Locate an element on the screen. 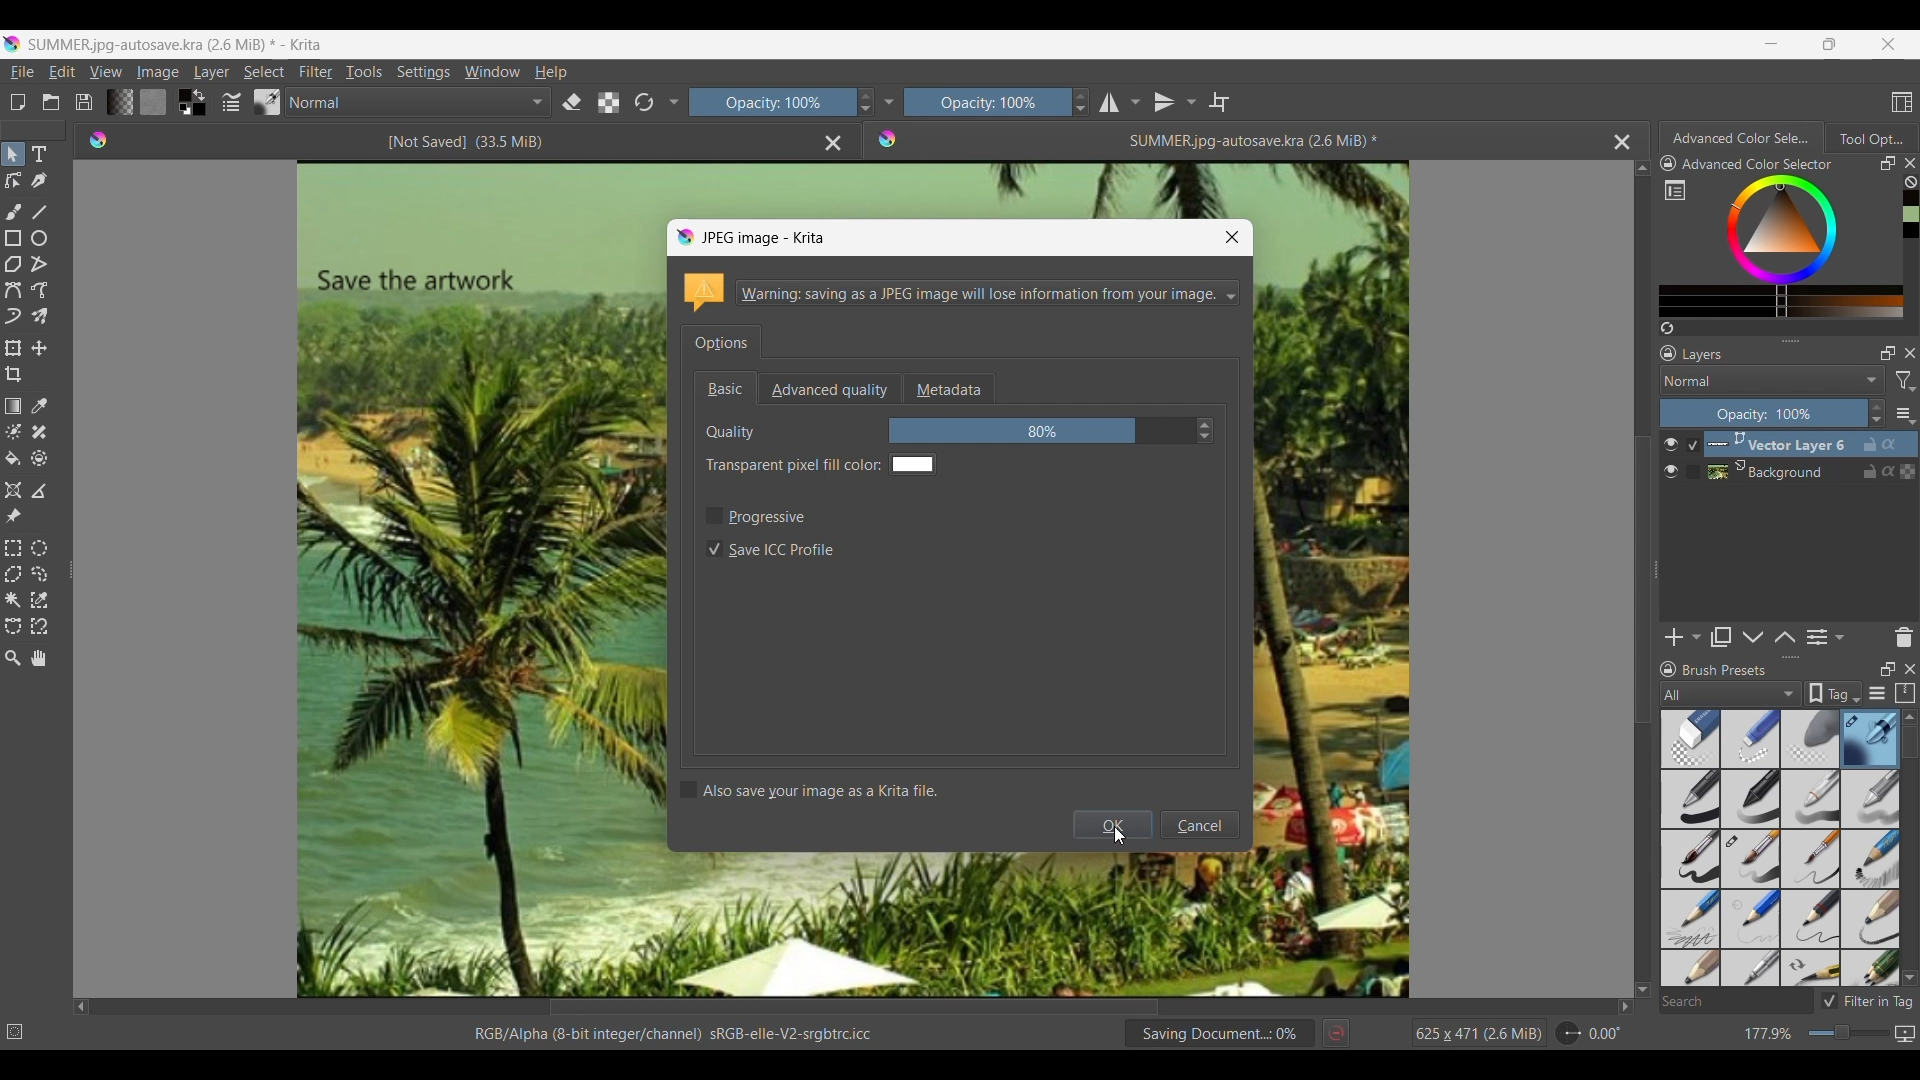 The height and width of the screenshot is (1080, 1920). Filter options for brush presets is located at coordinates (1731, 694).